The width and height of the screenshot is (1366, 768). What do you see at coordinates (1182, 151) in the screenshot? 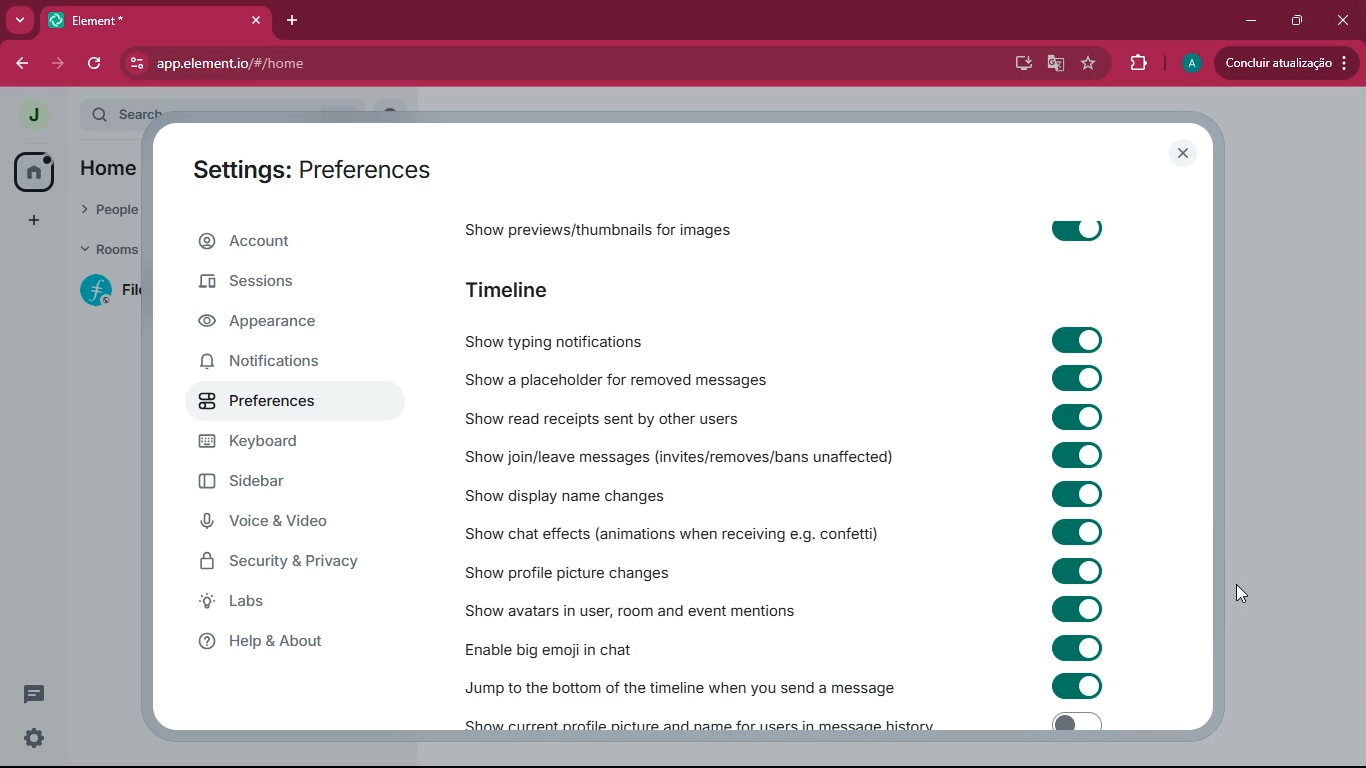
I see `close` at bounding box center [1182, 151].